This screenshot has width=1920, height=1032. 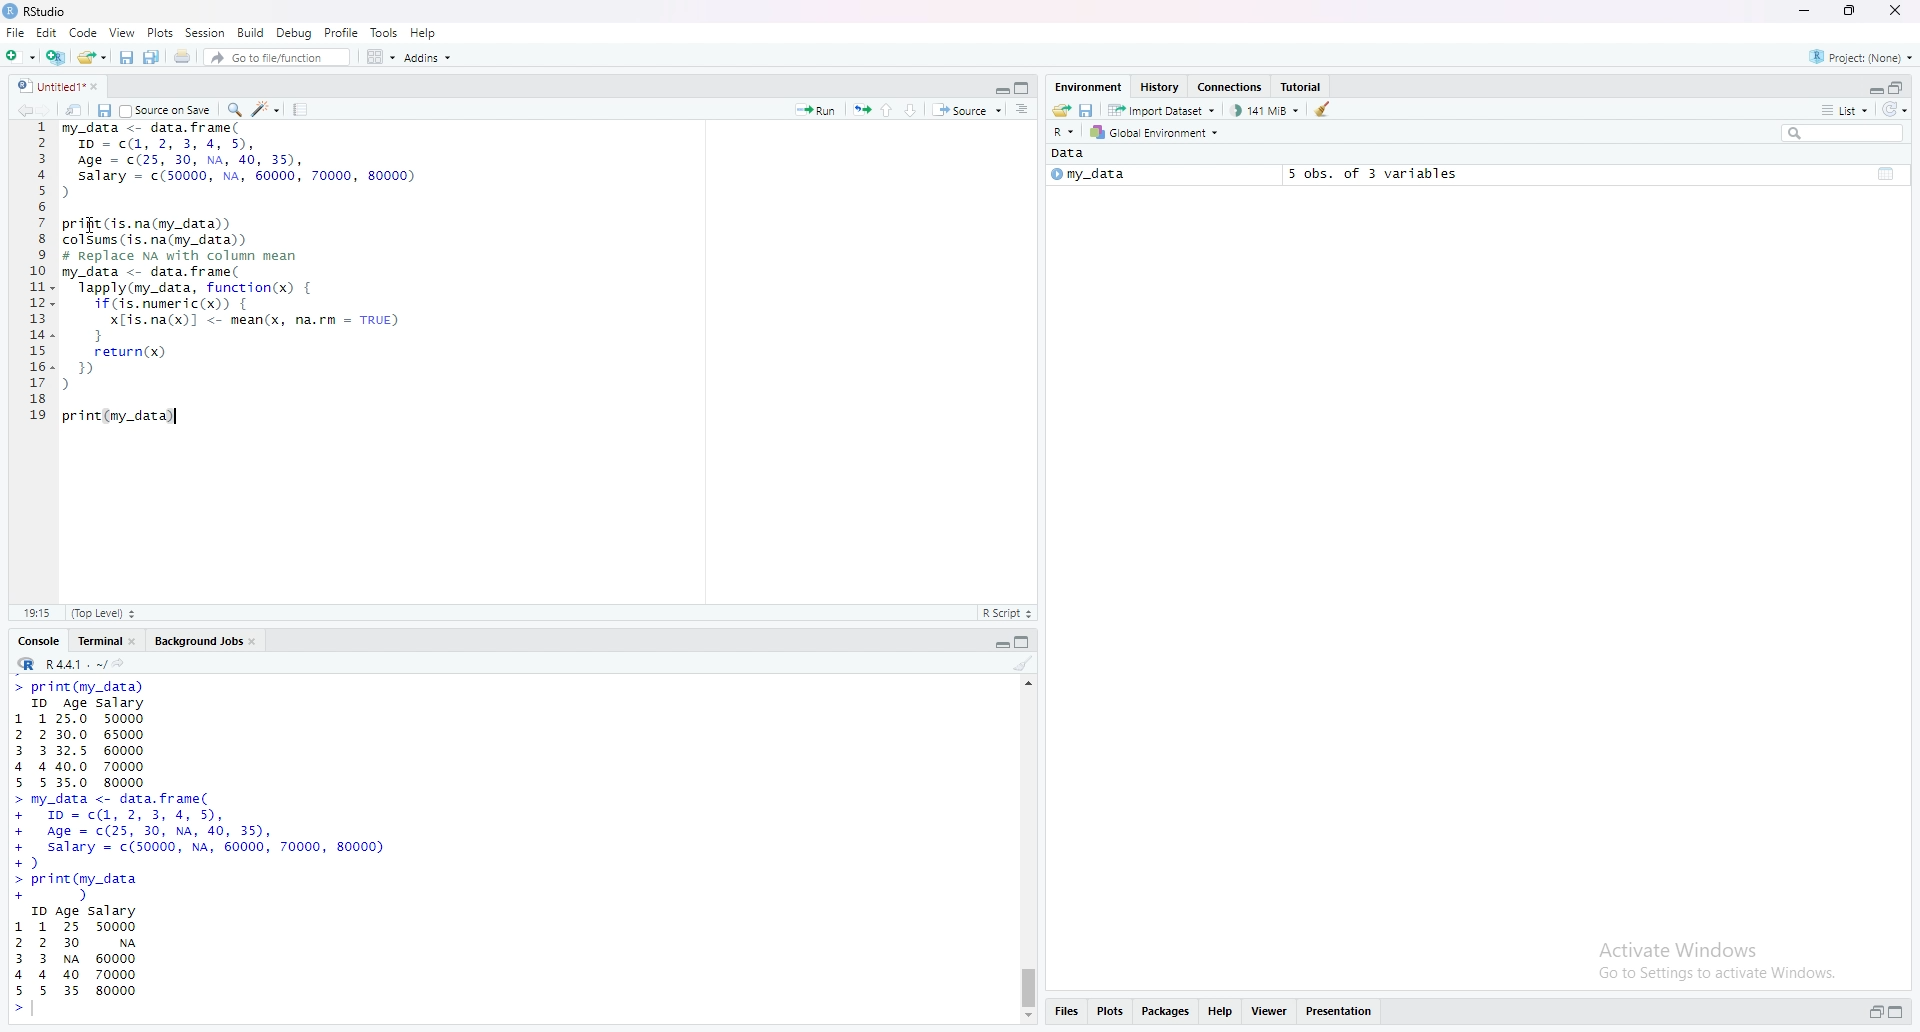 What do you see at coordinates (1028, 850) in the screenshot?
I see `scrollbar` at bounding box center [1028, 850].